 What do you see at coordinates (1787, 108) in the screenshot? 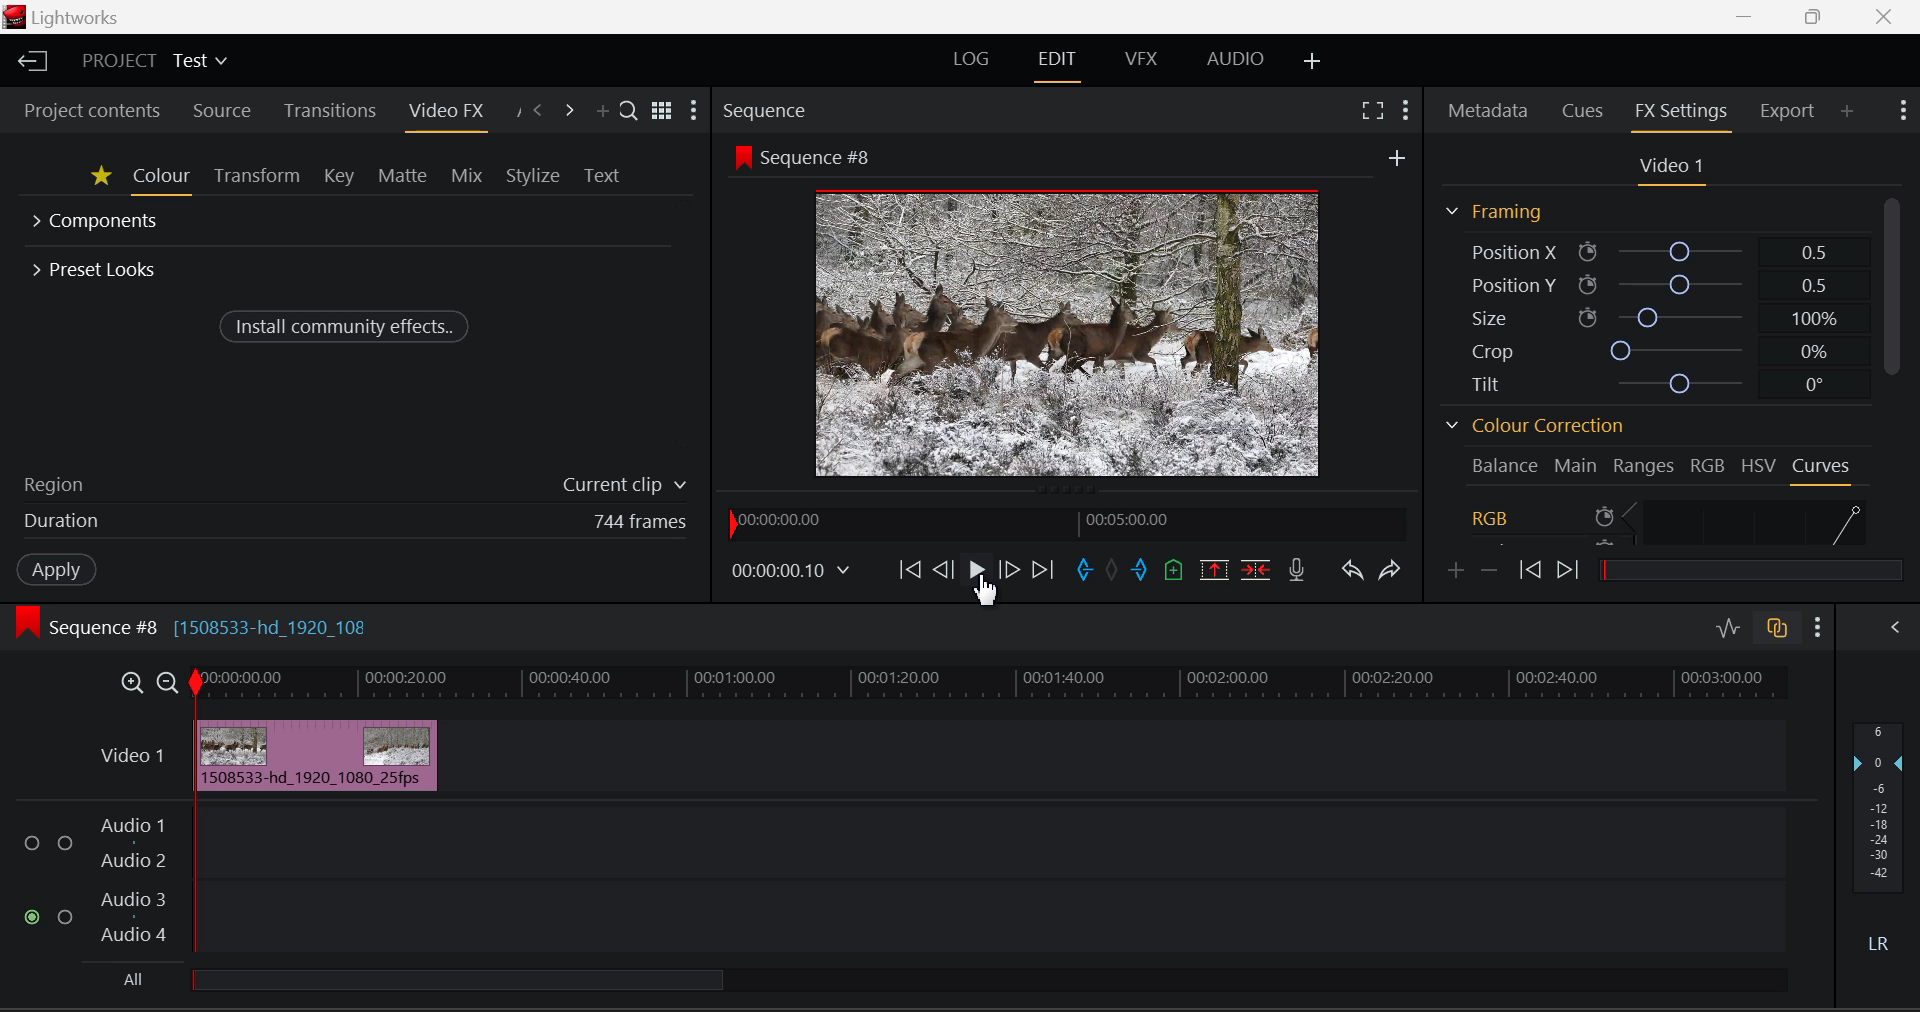
I see `Export` at bounding box center [1787, 108].